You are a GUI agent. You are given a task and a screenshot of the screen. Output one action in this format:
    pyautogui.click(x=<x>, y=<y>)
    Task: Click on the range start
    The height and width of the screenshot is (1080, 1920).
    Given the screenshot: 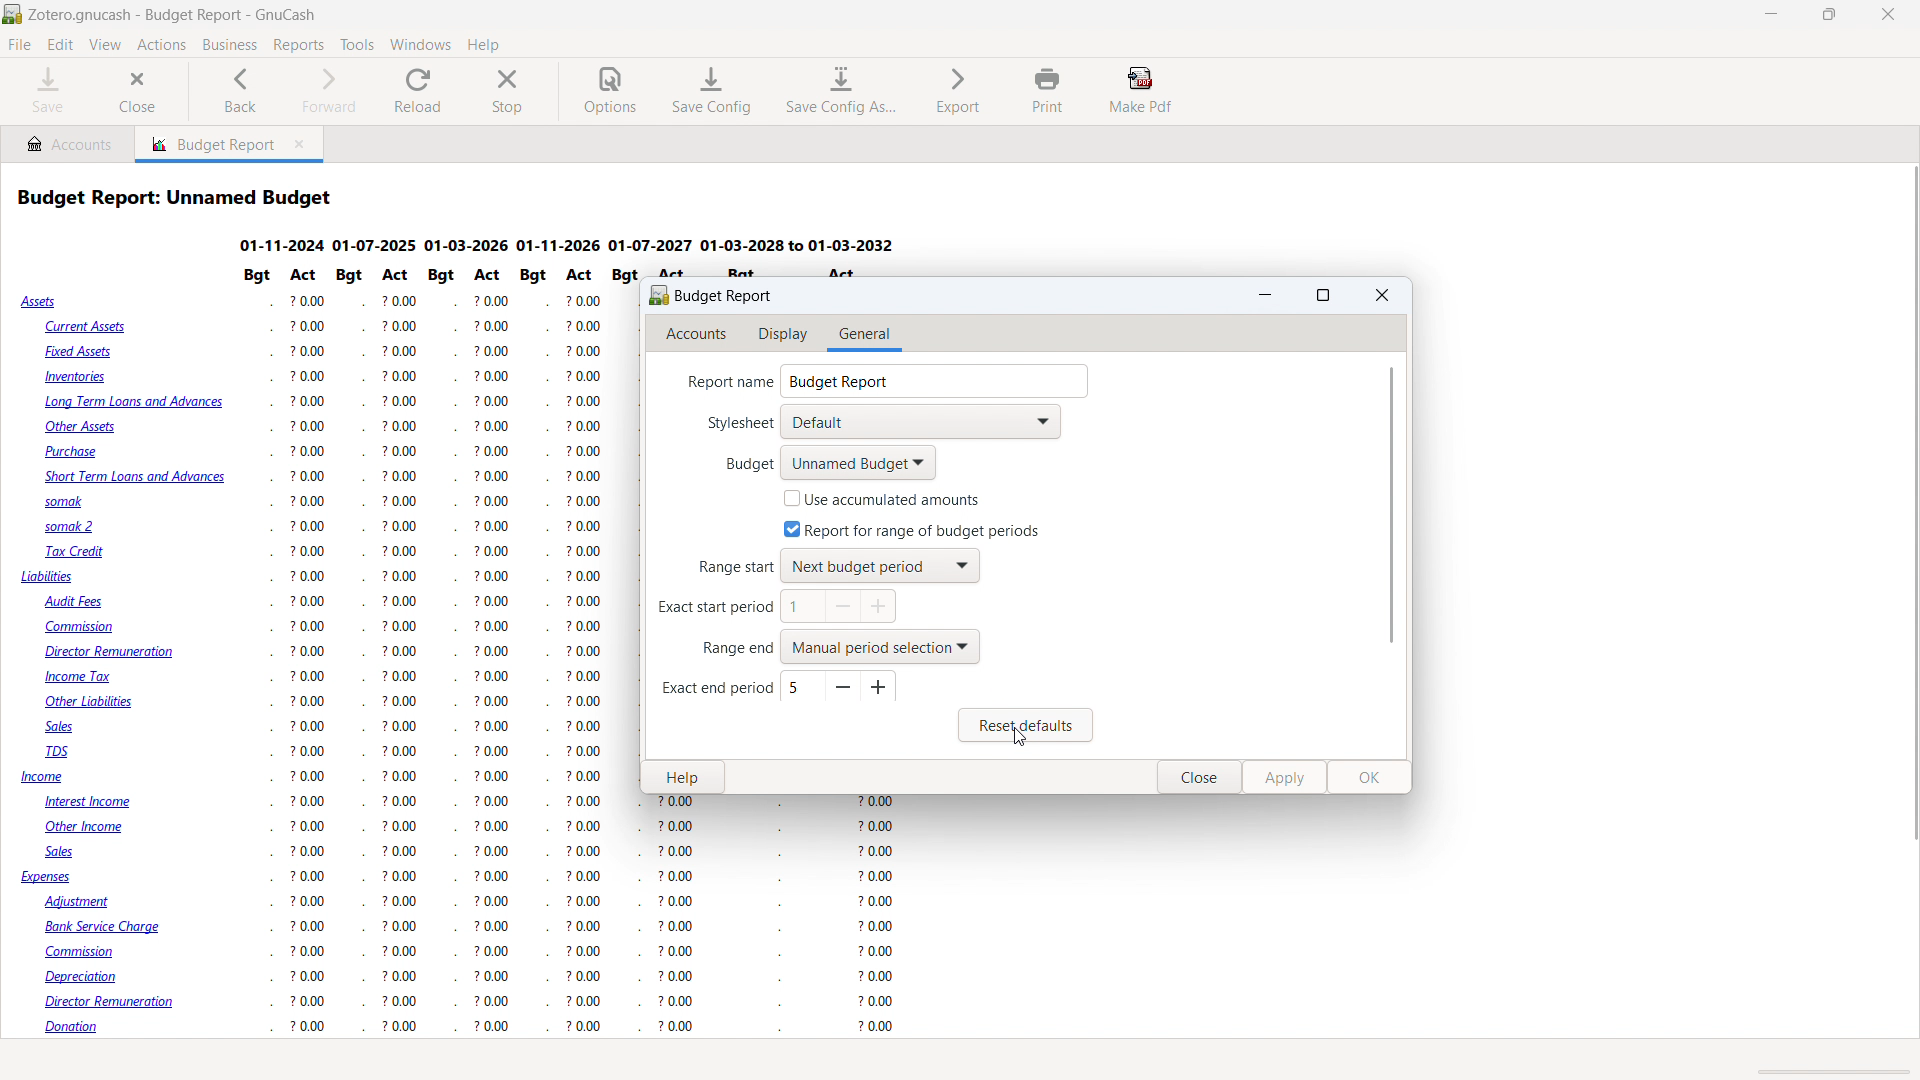 What is the action you would take?
    pyautogui.click(x=879, y=566)
    